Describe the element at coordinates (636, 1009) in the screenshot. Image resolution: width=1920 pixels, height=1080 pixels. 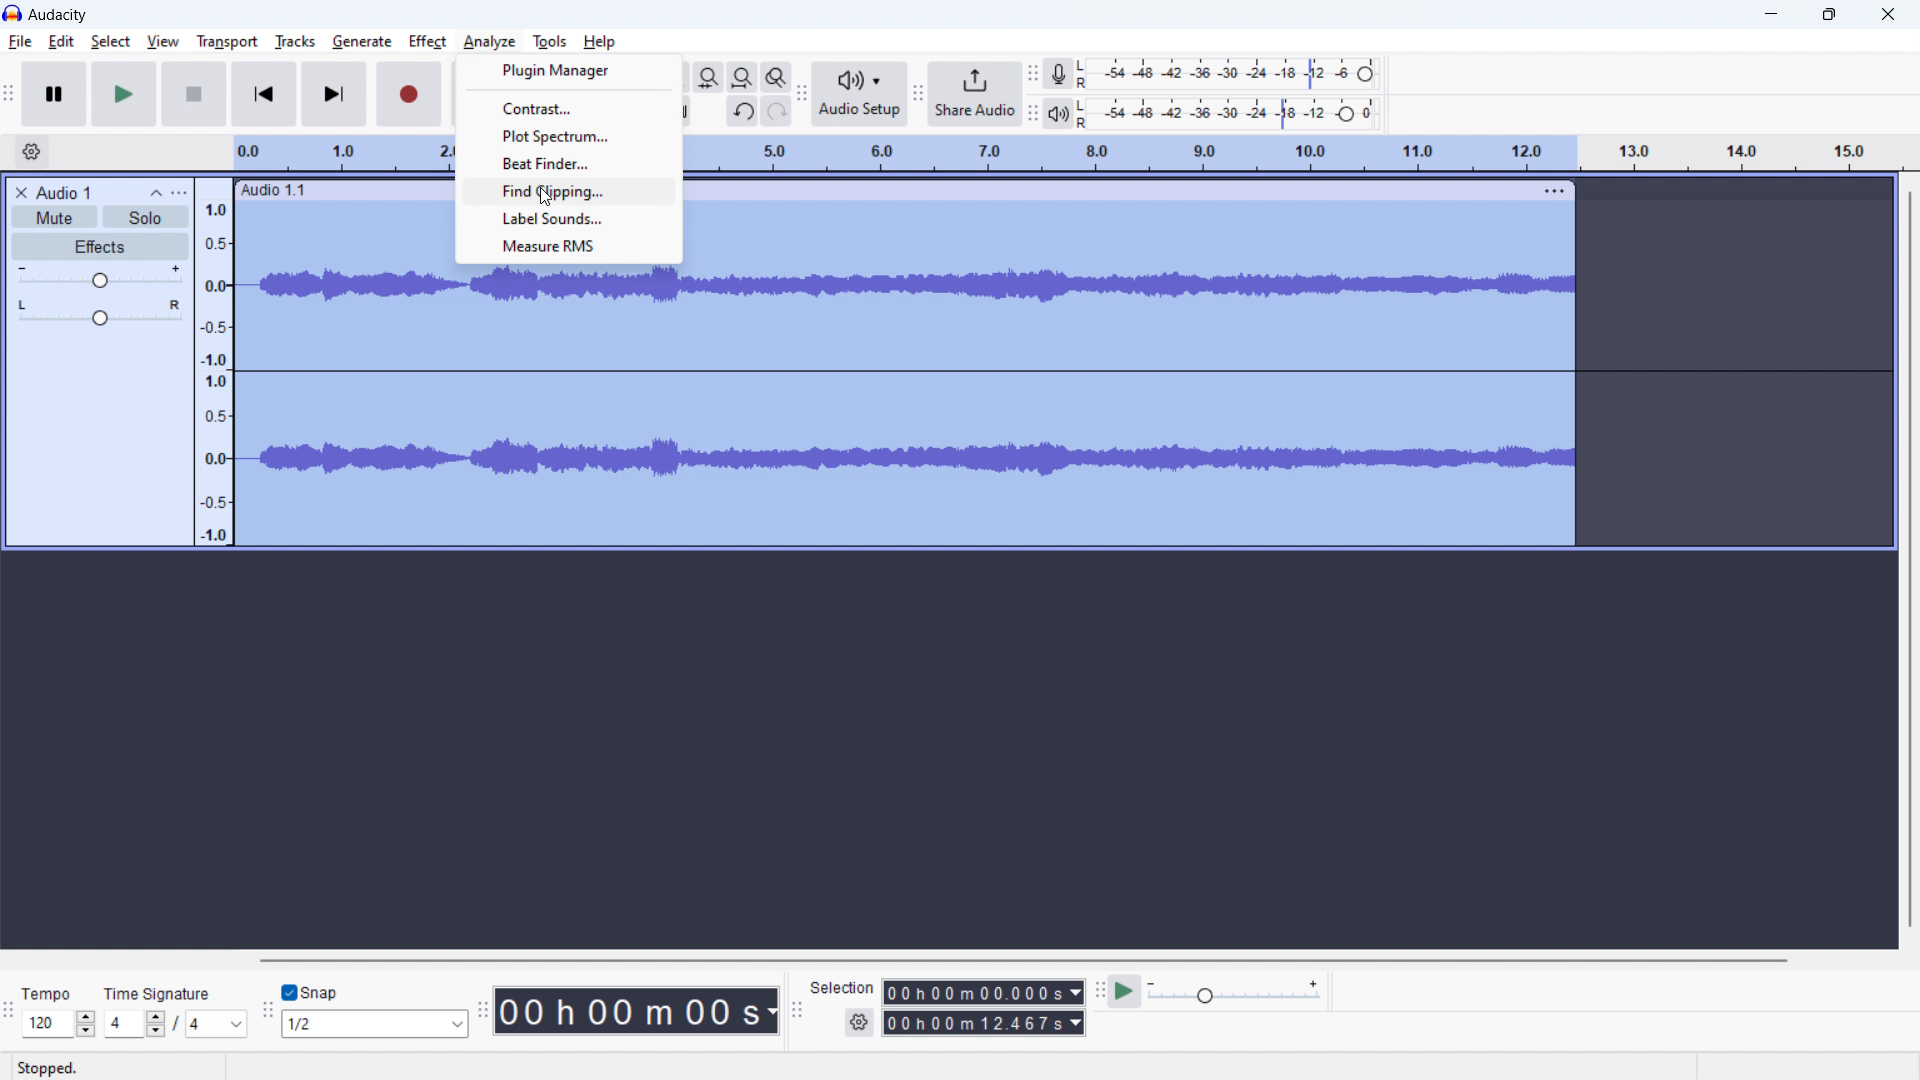
I see `time stamp` at that location.